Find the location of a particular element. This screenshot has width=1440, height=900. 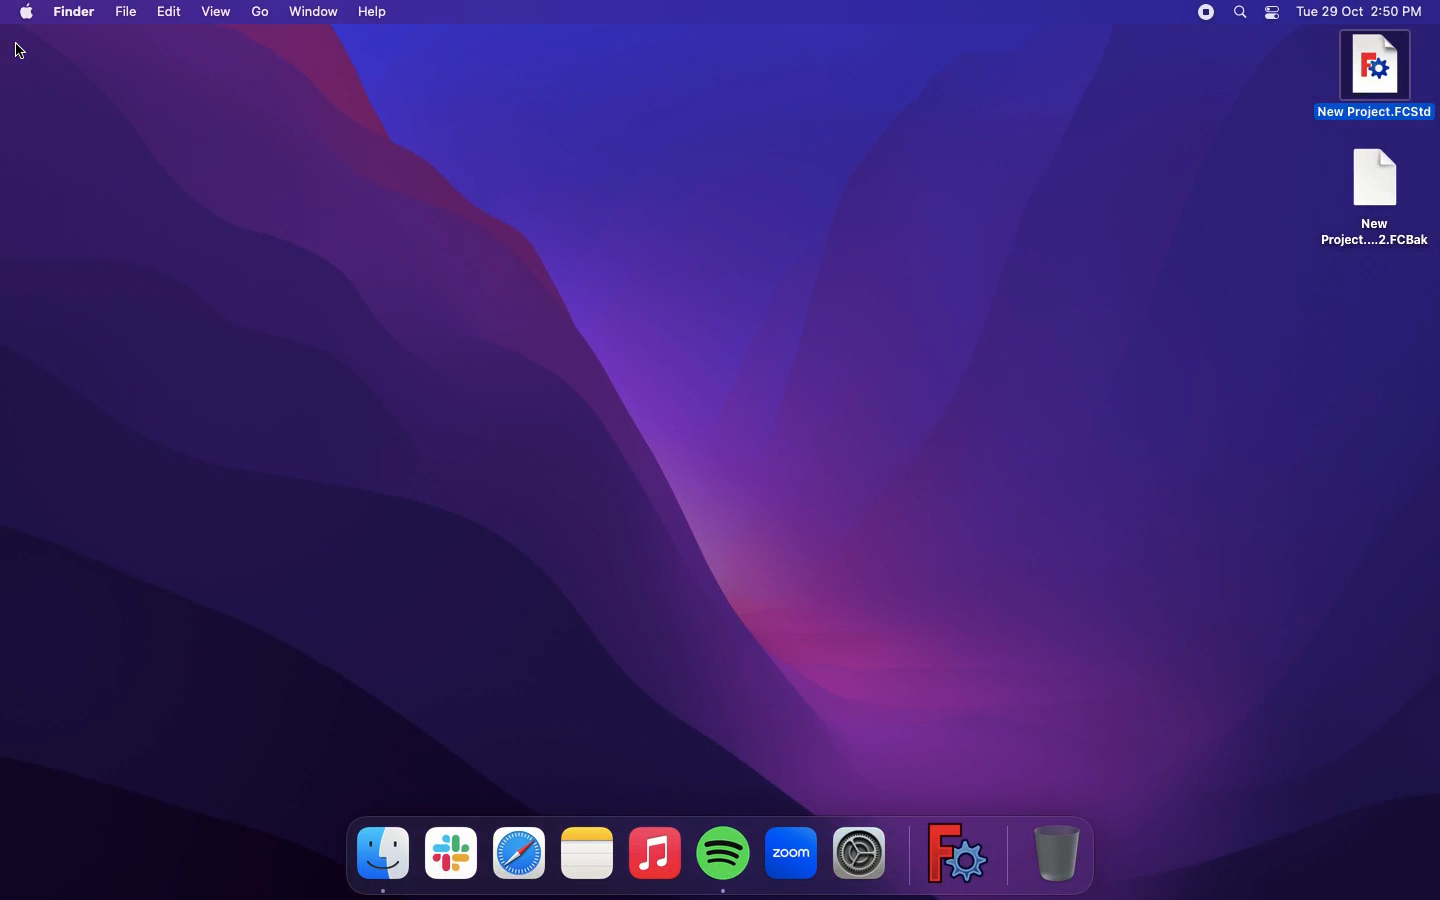

Notification is located at coordinates (1274, 14).